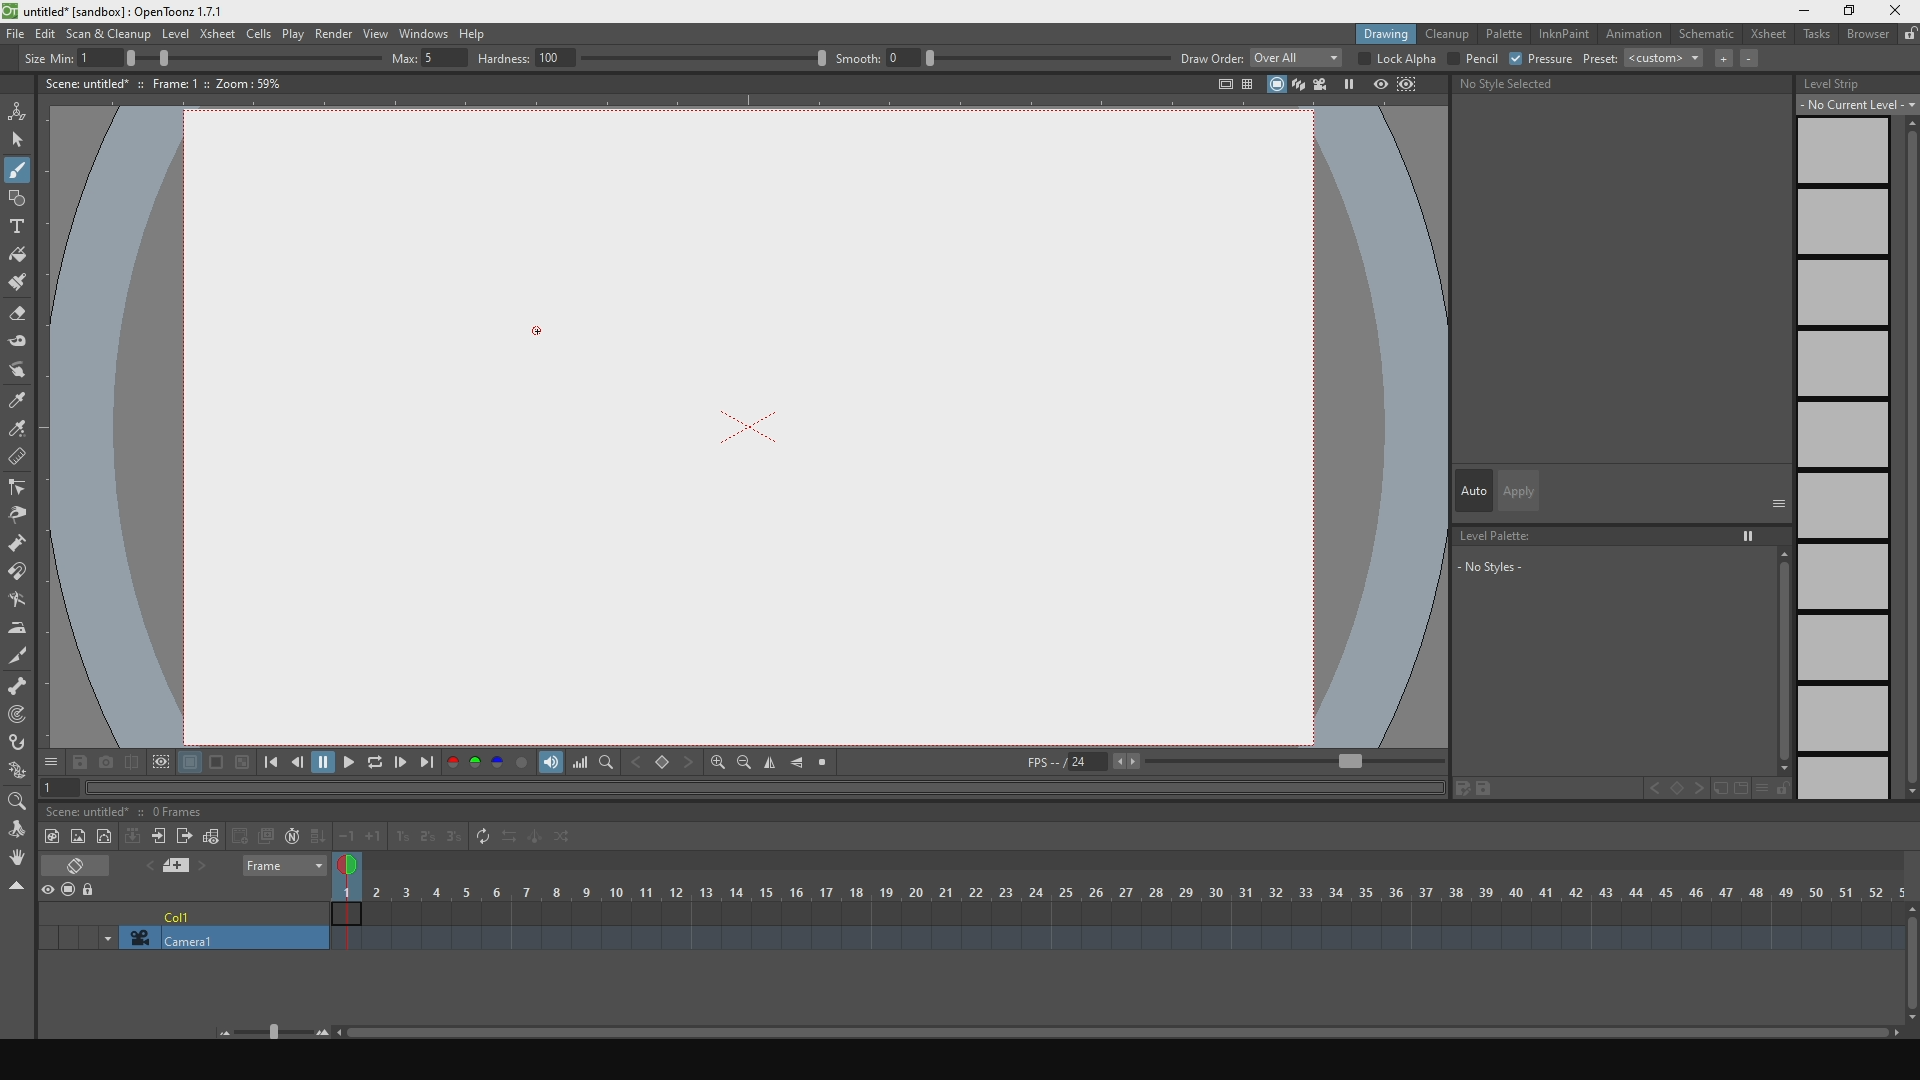  I want to click on edit, so click(44, 32).